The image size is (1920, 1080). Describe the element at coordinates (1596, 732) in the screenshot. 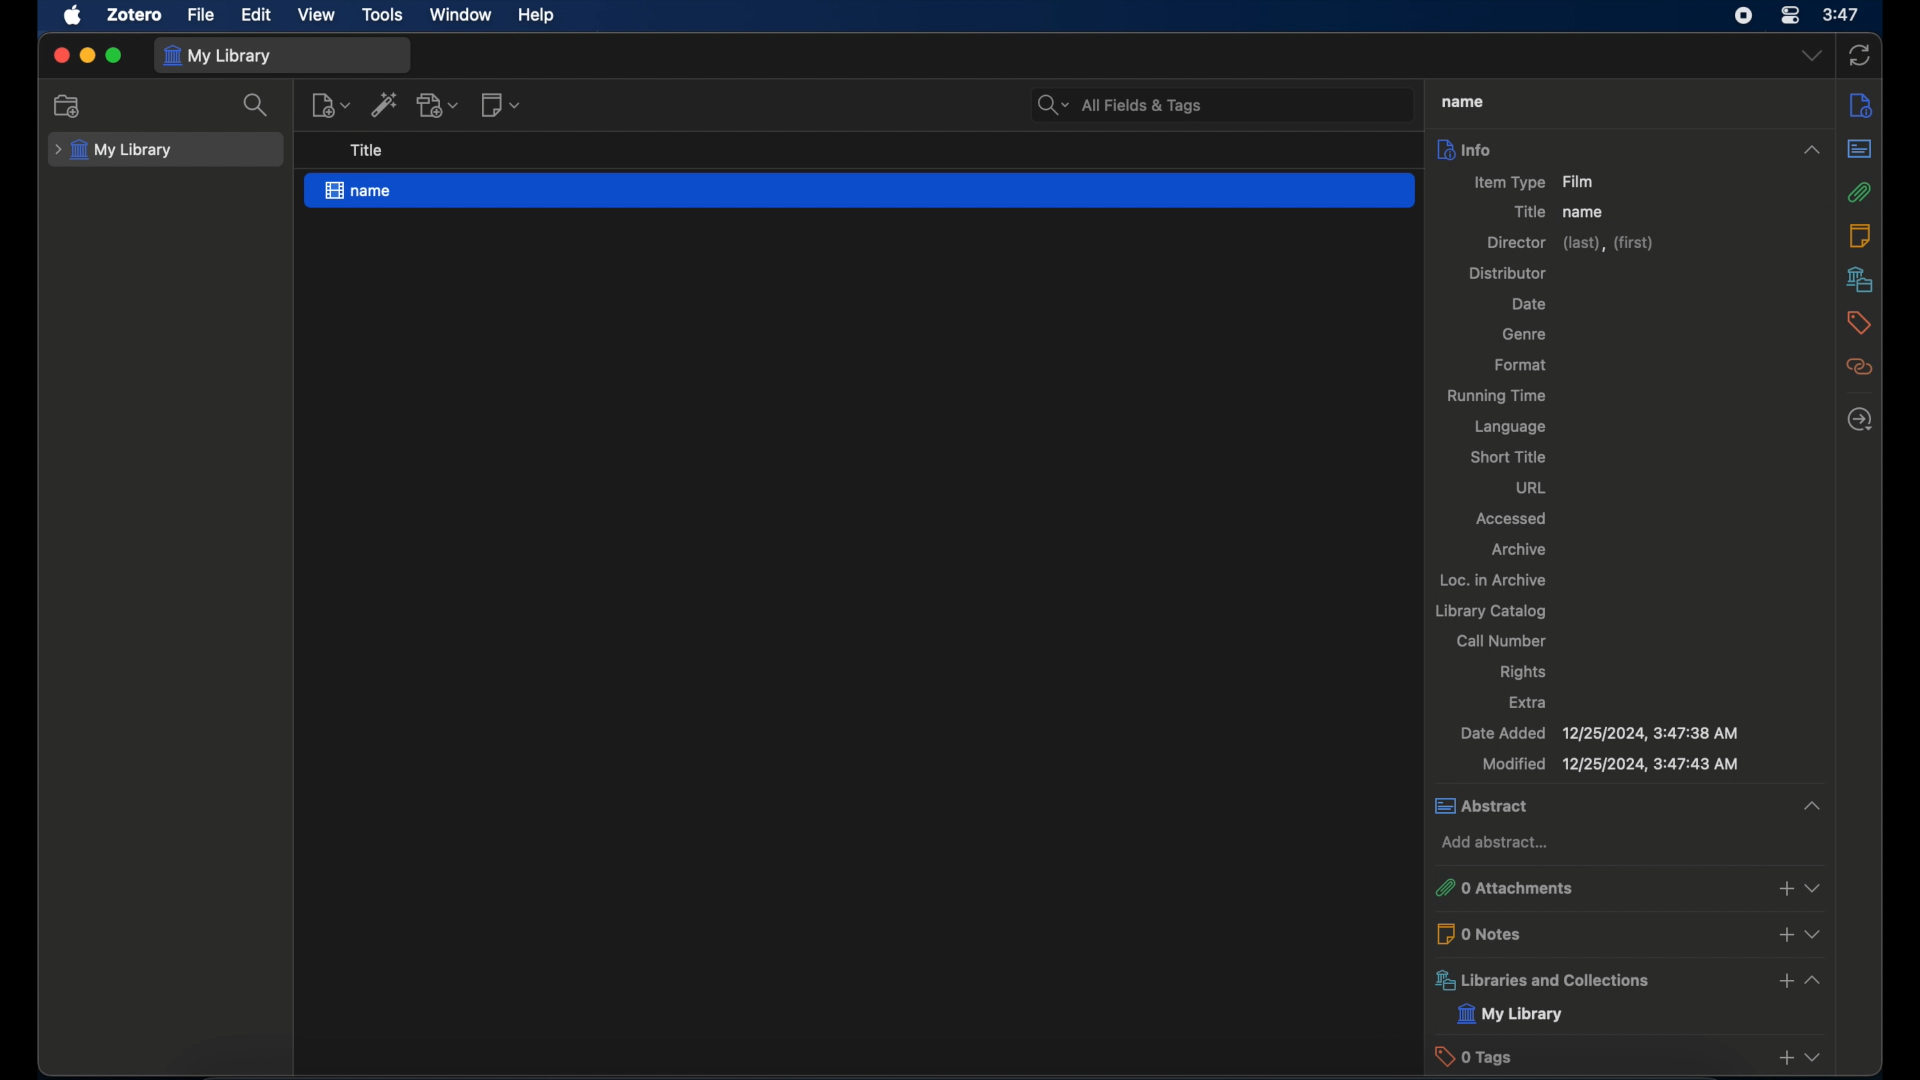

I see `date added` at that location.